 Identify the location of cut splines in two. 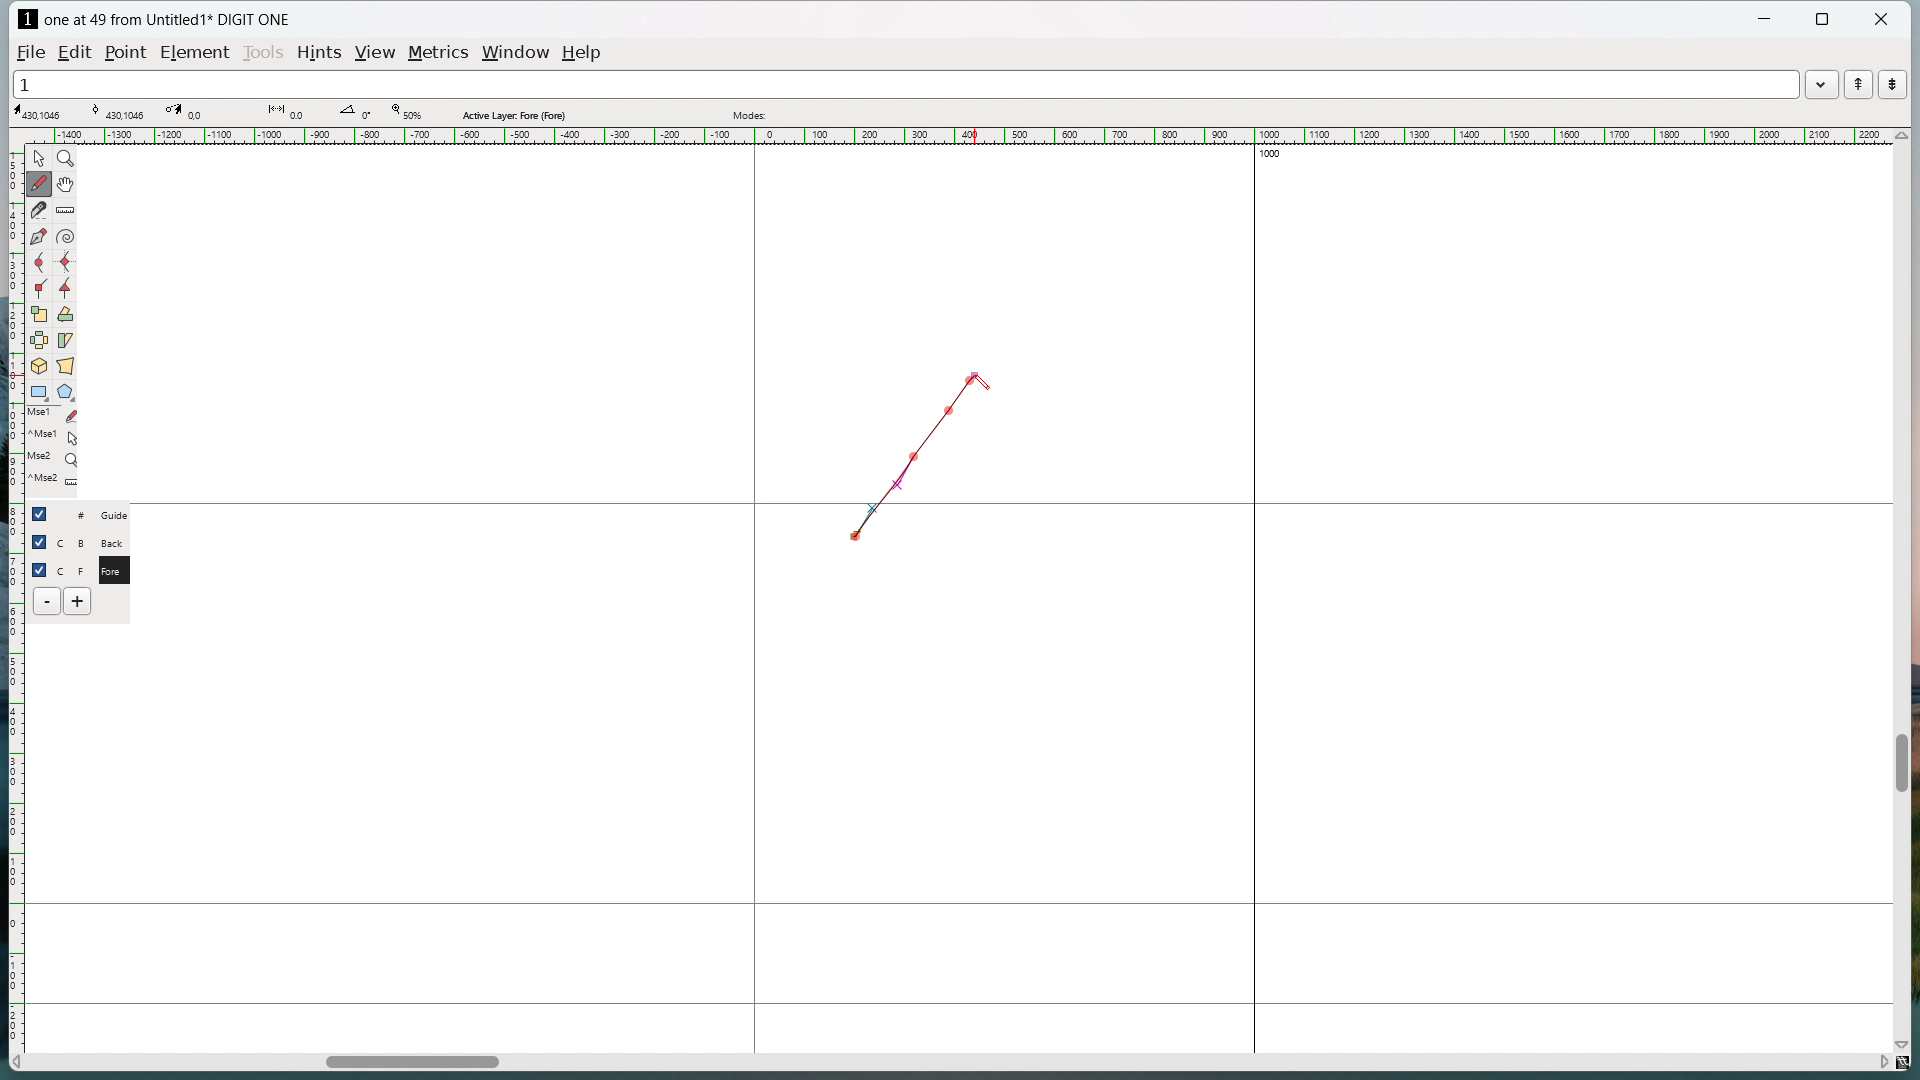
(40, 210).